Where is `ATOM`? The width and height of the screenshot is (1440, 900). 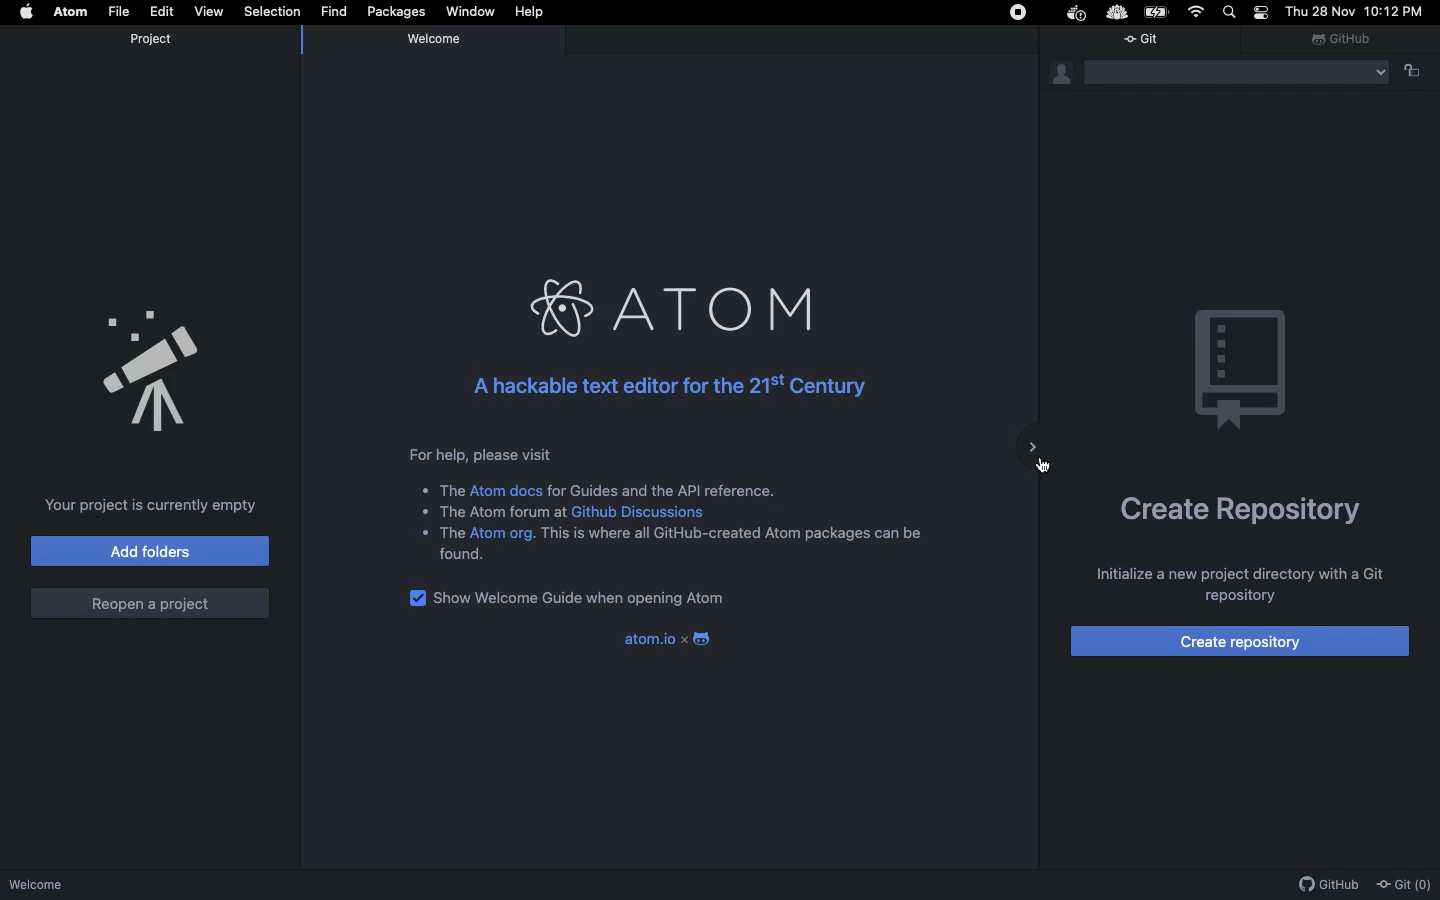
ATOM is located at coordinates (663, 301).